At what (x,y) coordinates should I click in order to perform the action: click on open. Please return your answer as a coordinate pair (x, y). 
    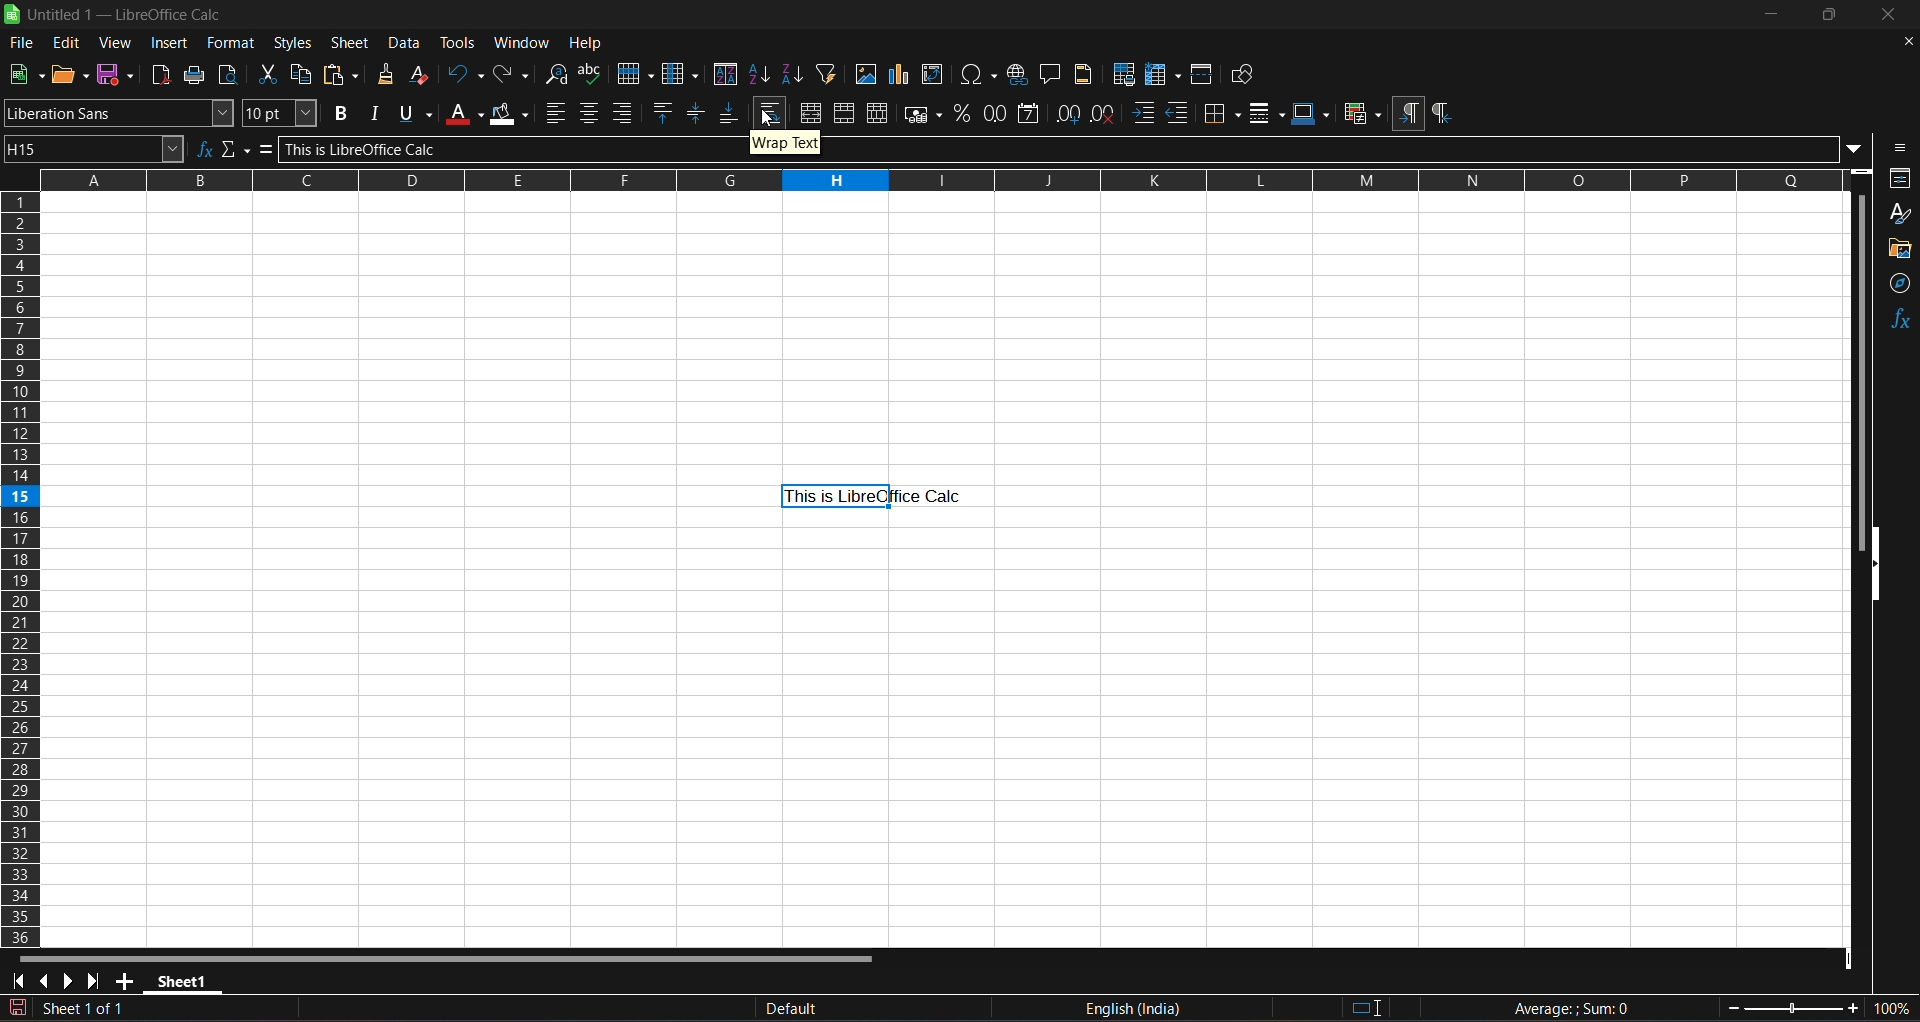
    Looking at the image, I should click on (68, 74).